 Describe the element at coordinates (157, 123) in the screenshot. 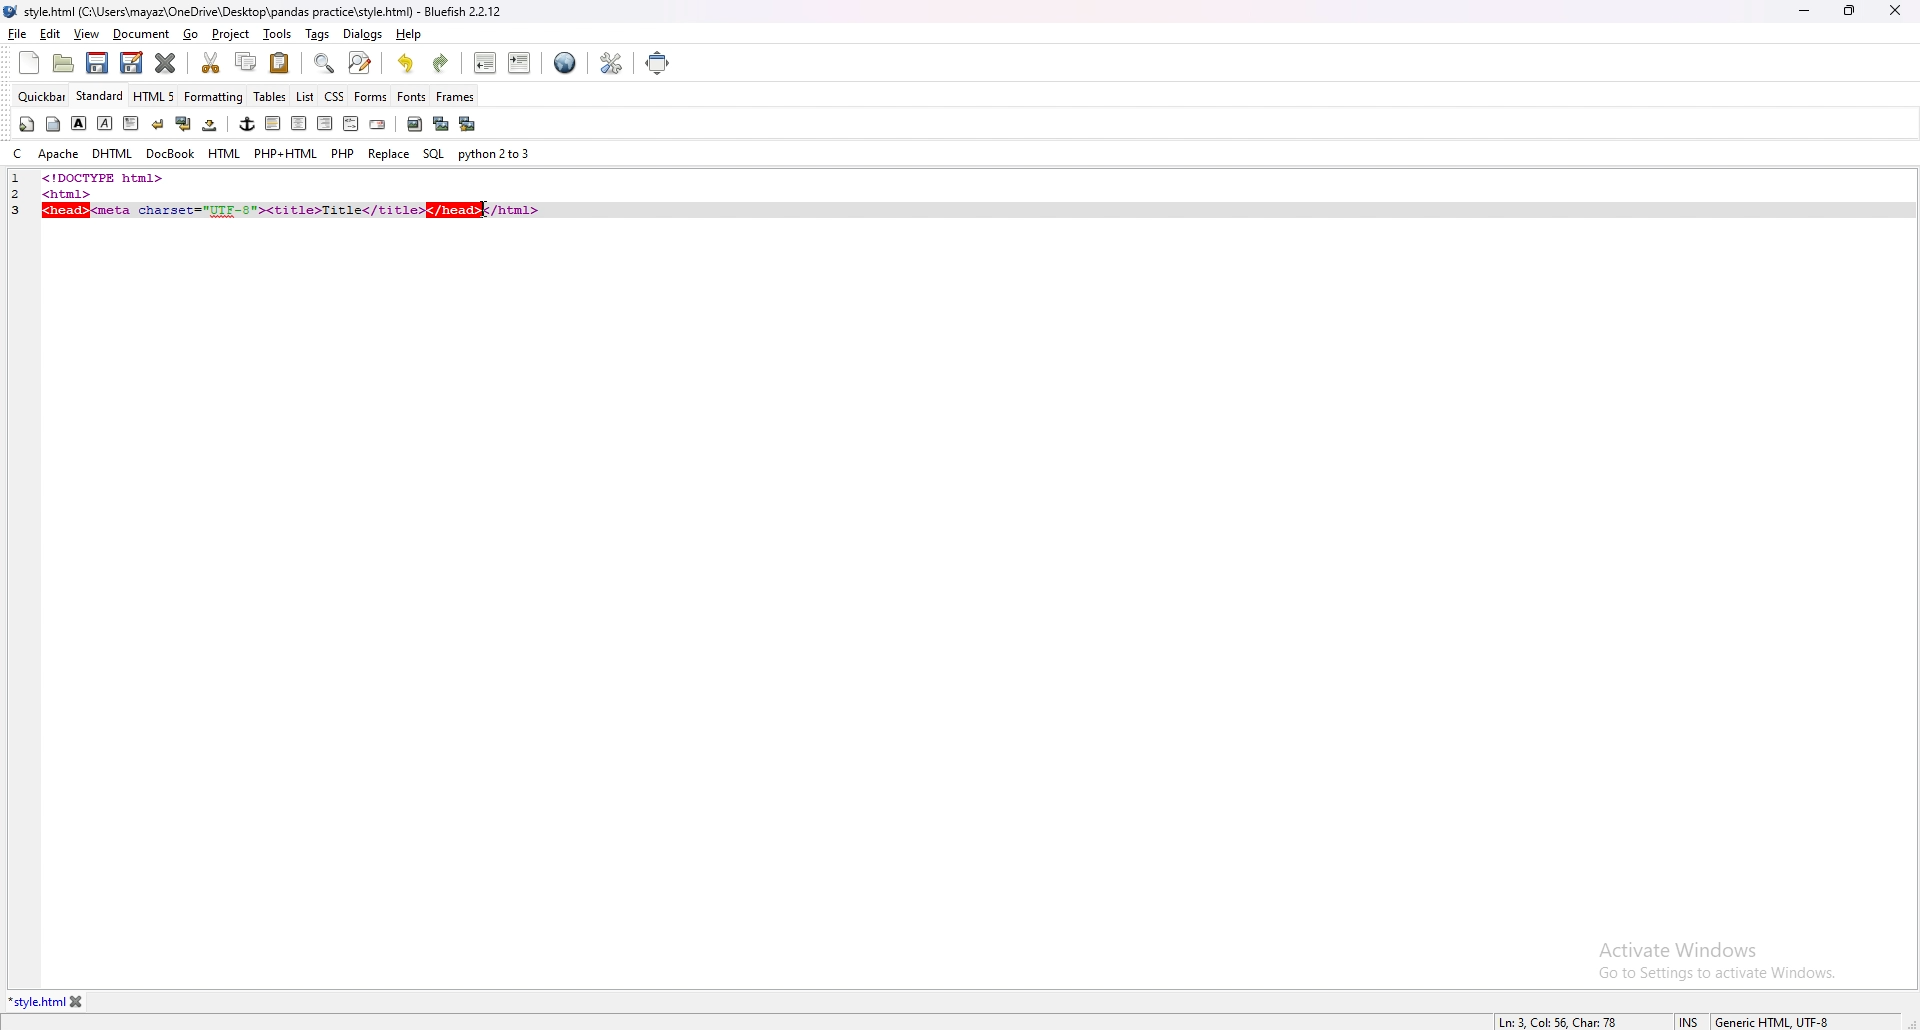

I see `break` at that location.